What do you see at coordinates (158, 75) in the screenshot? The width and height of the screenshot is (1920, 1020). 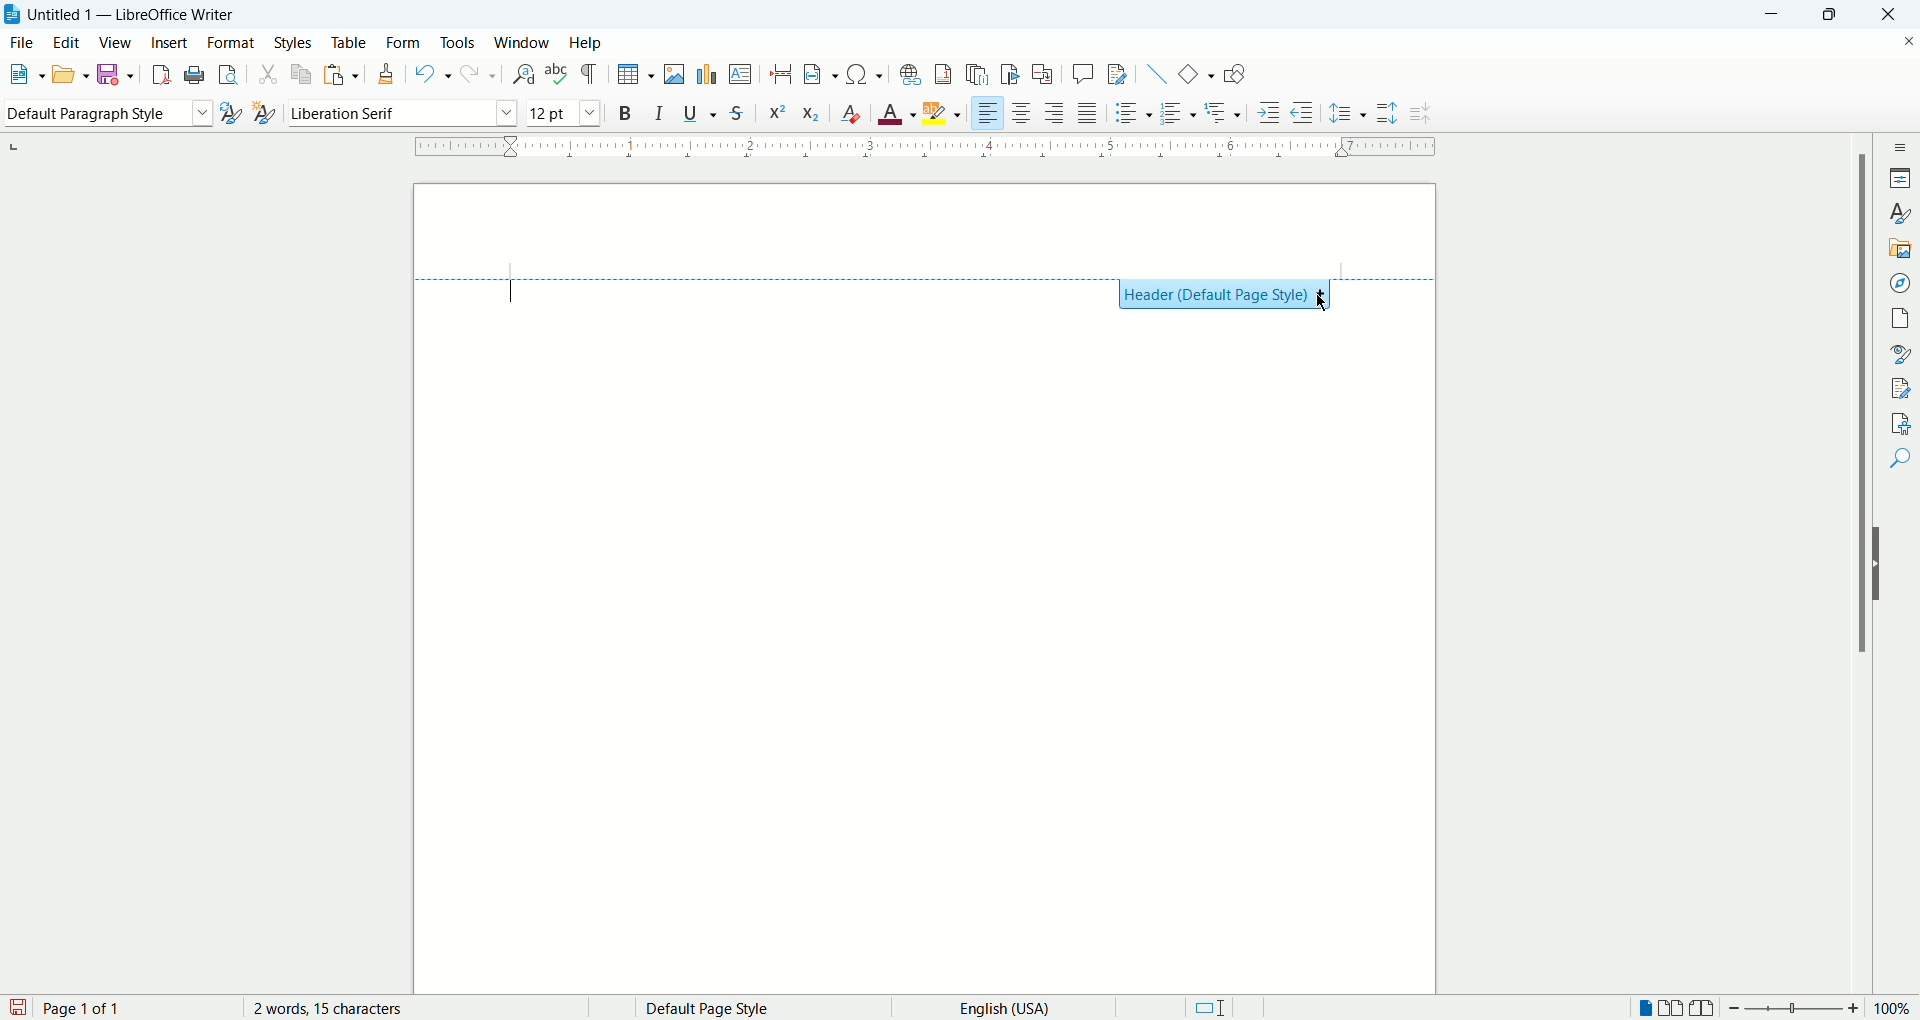 I see `export as pdf` at bounding box center [158, 75].